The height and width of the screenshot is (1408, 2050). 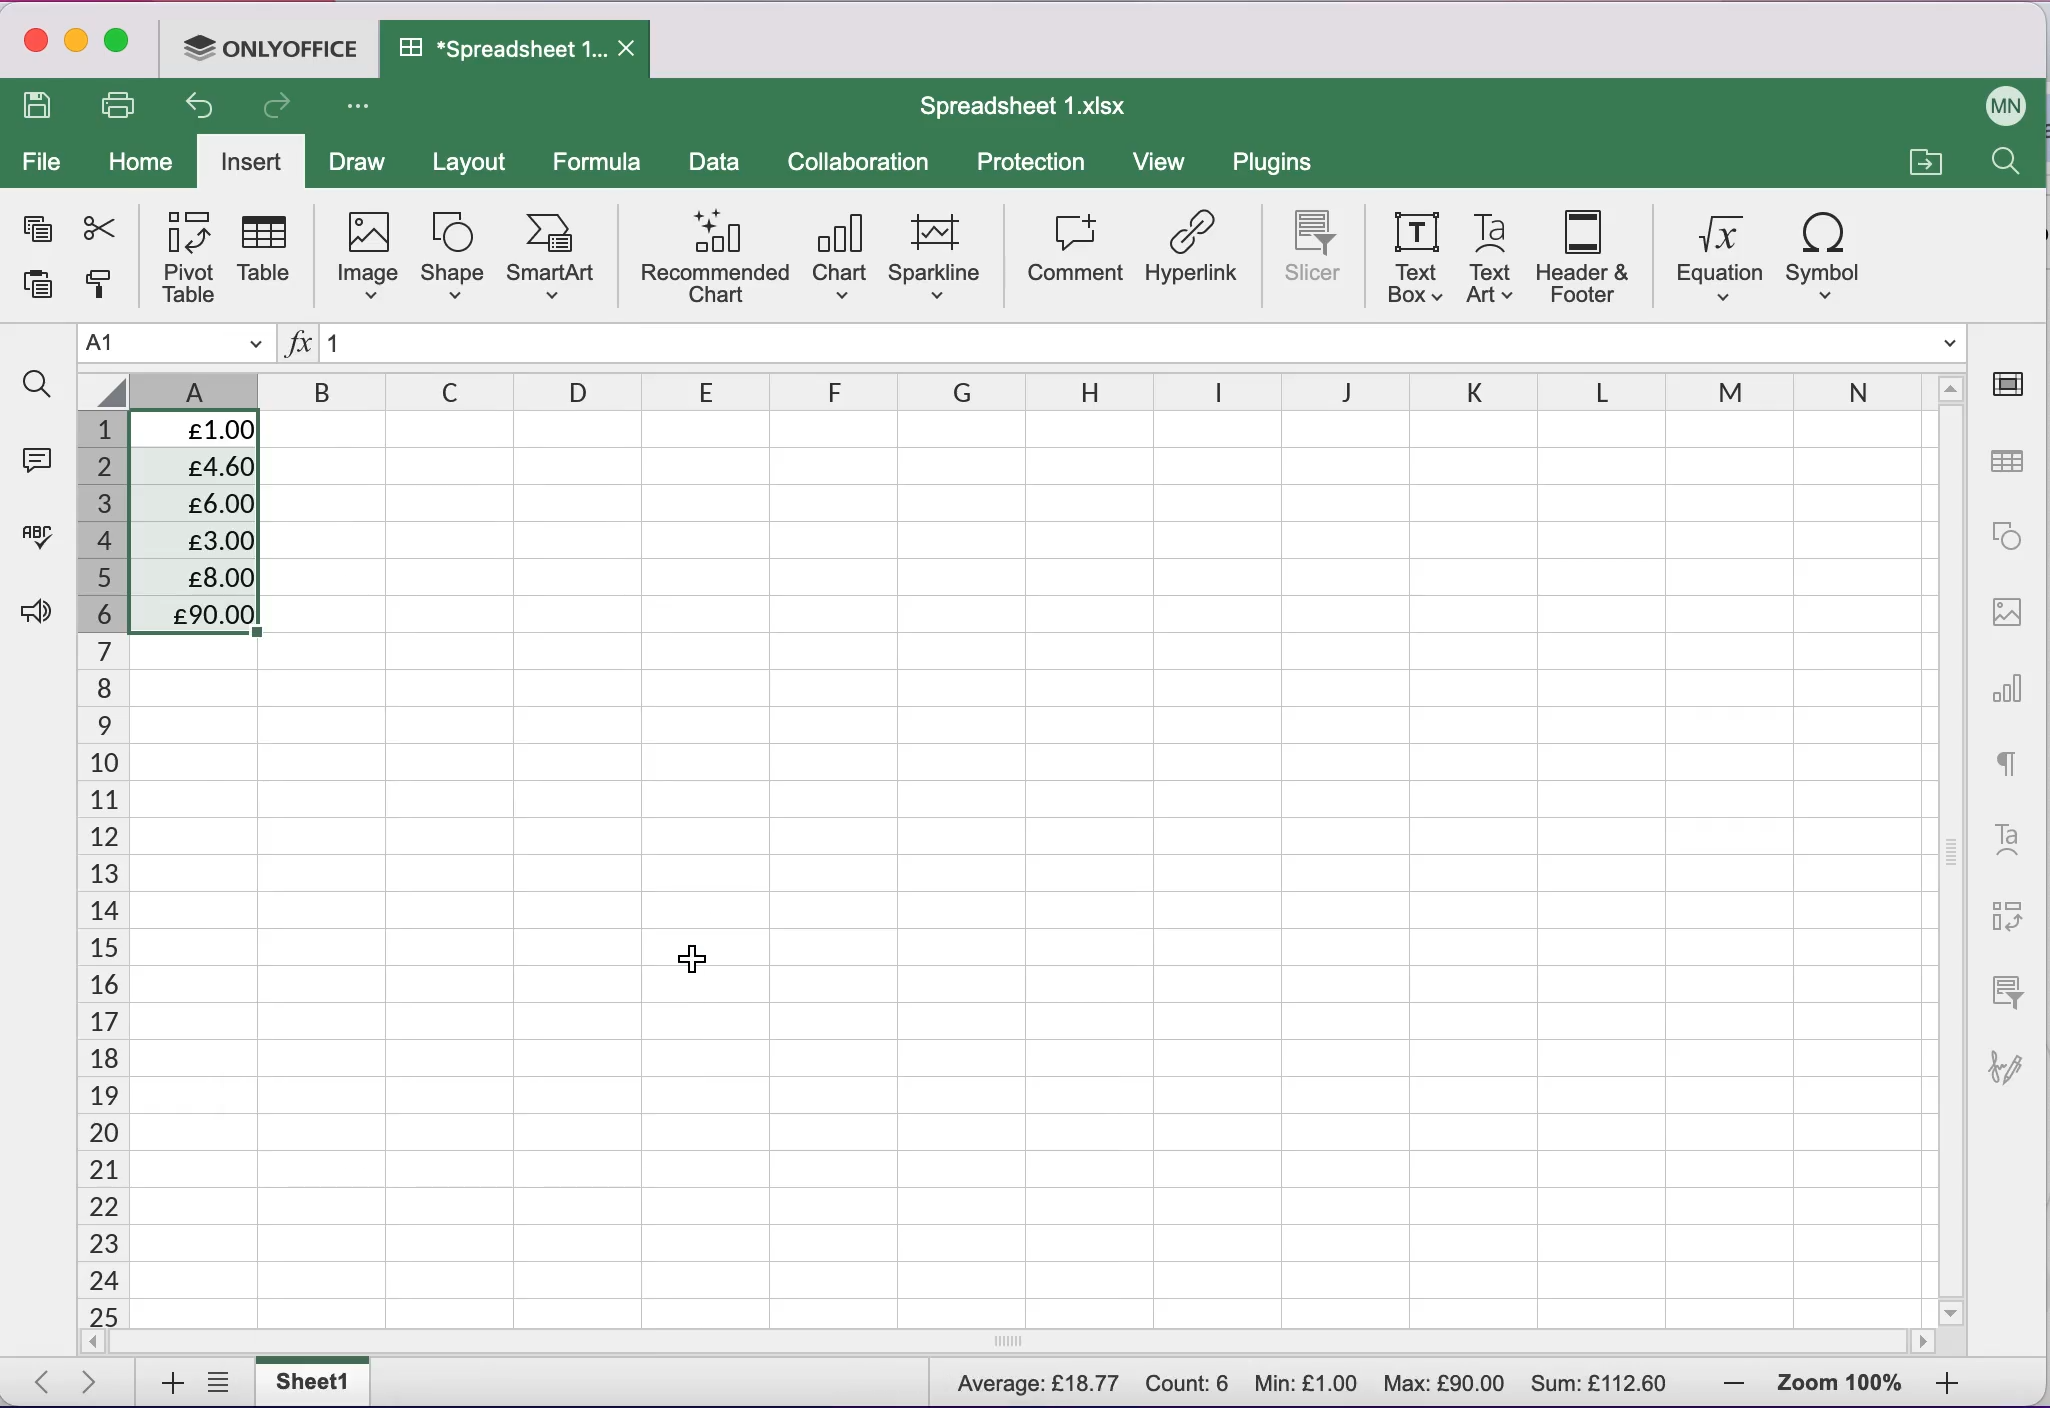 I want to click on £6.00, so click(x=206, y=505).